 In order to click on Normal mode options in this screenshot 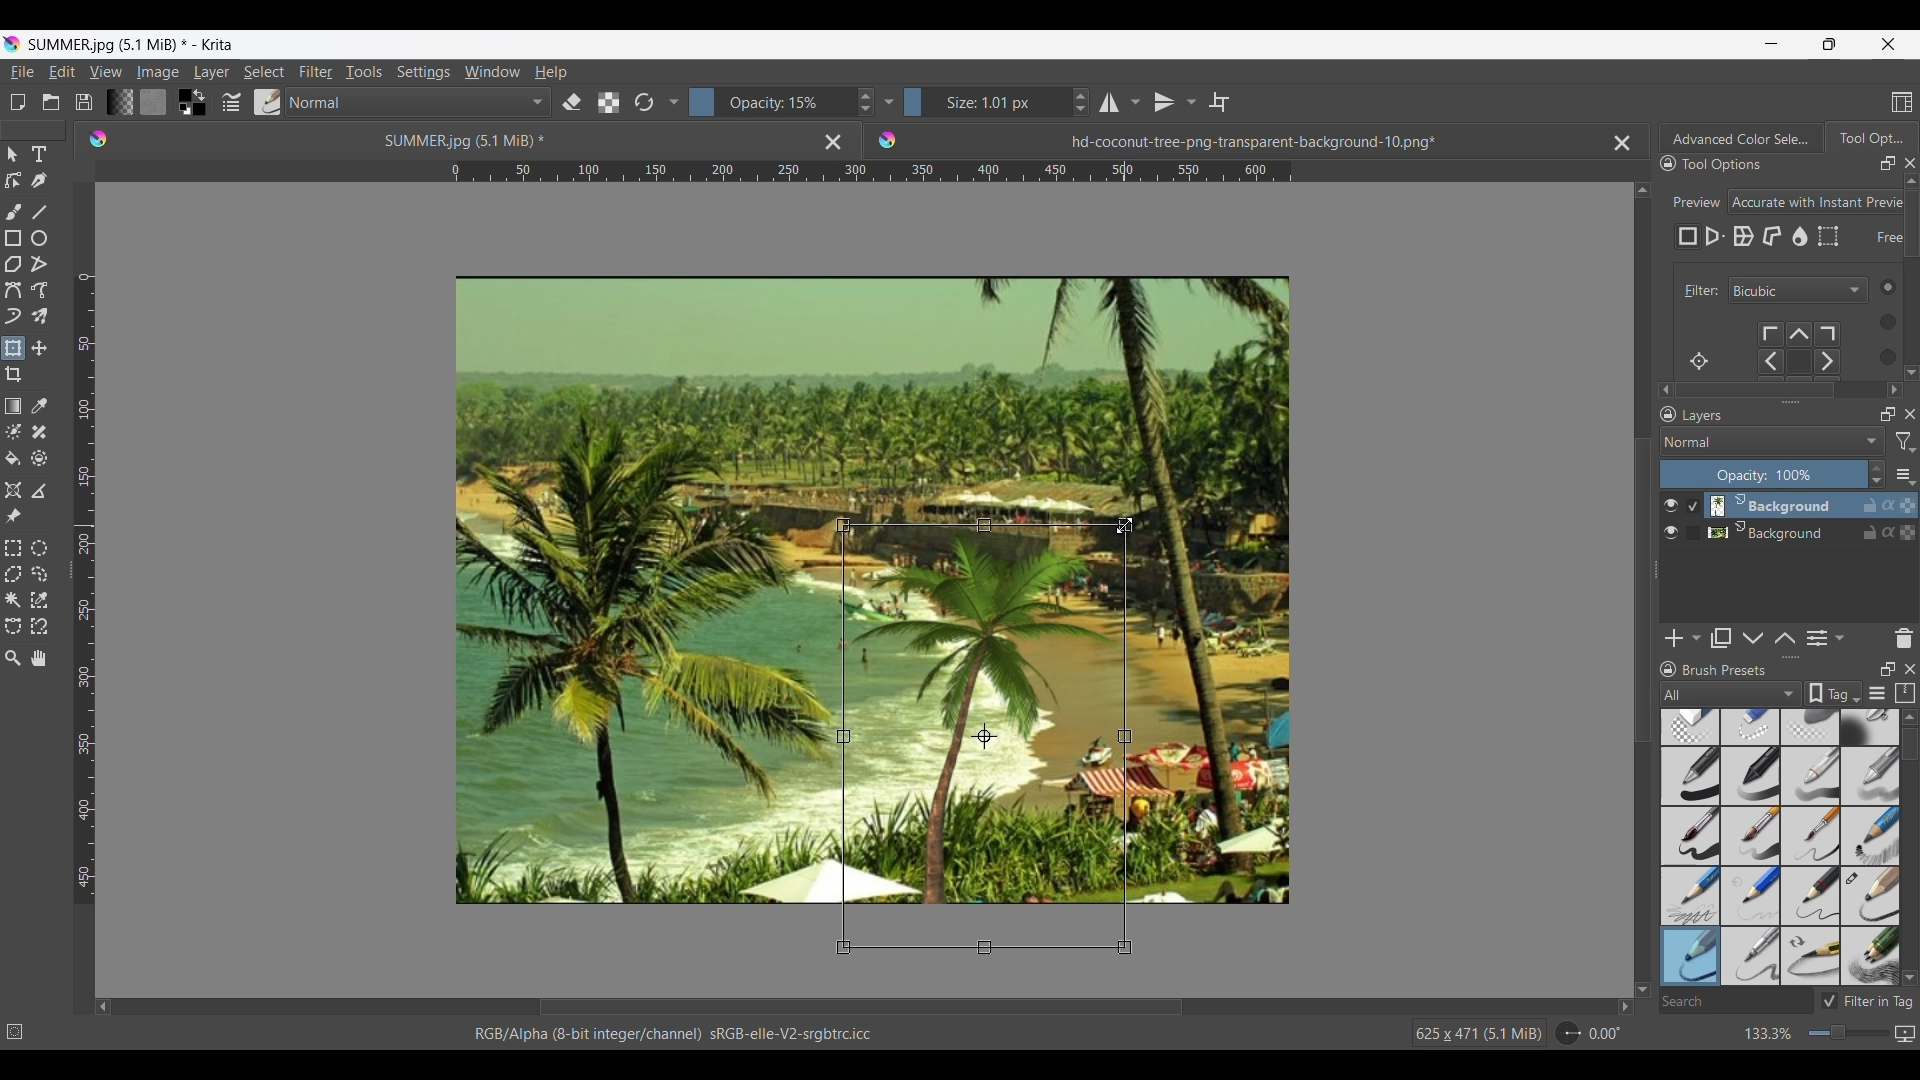, I will do `click(1772, 441)`.